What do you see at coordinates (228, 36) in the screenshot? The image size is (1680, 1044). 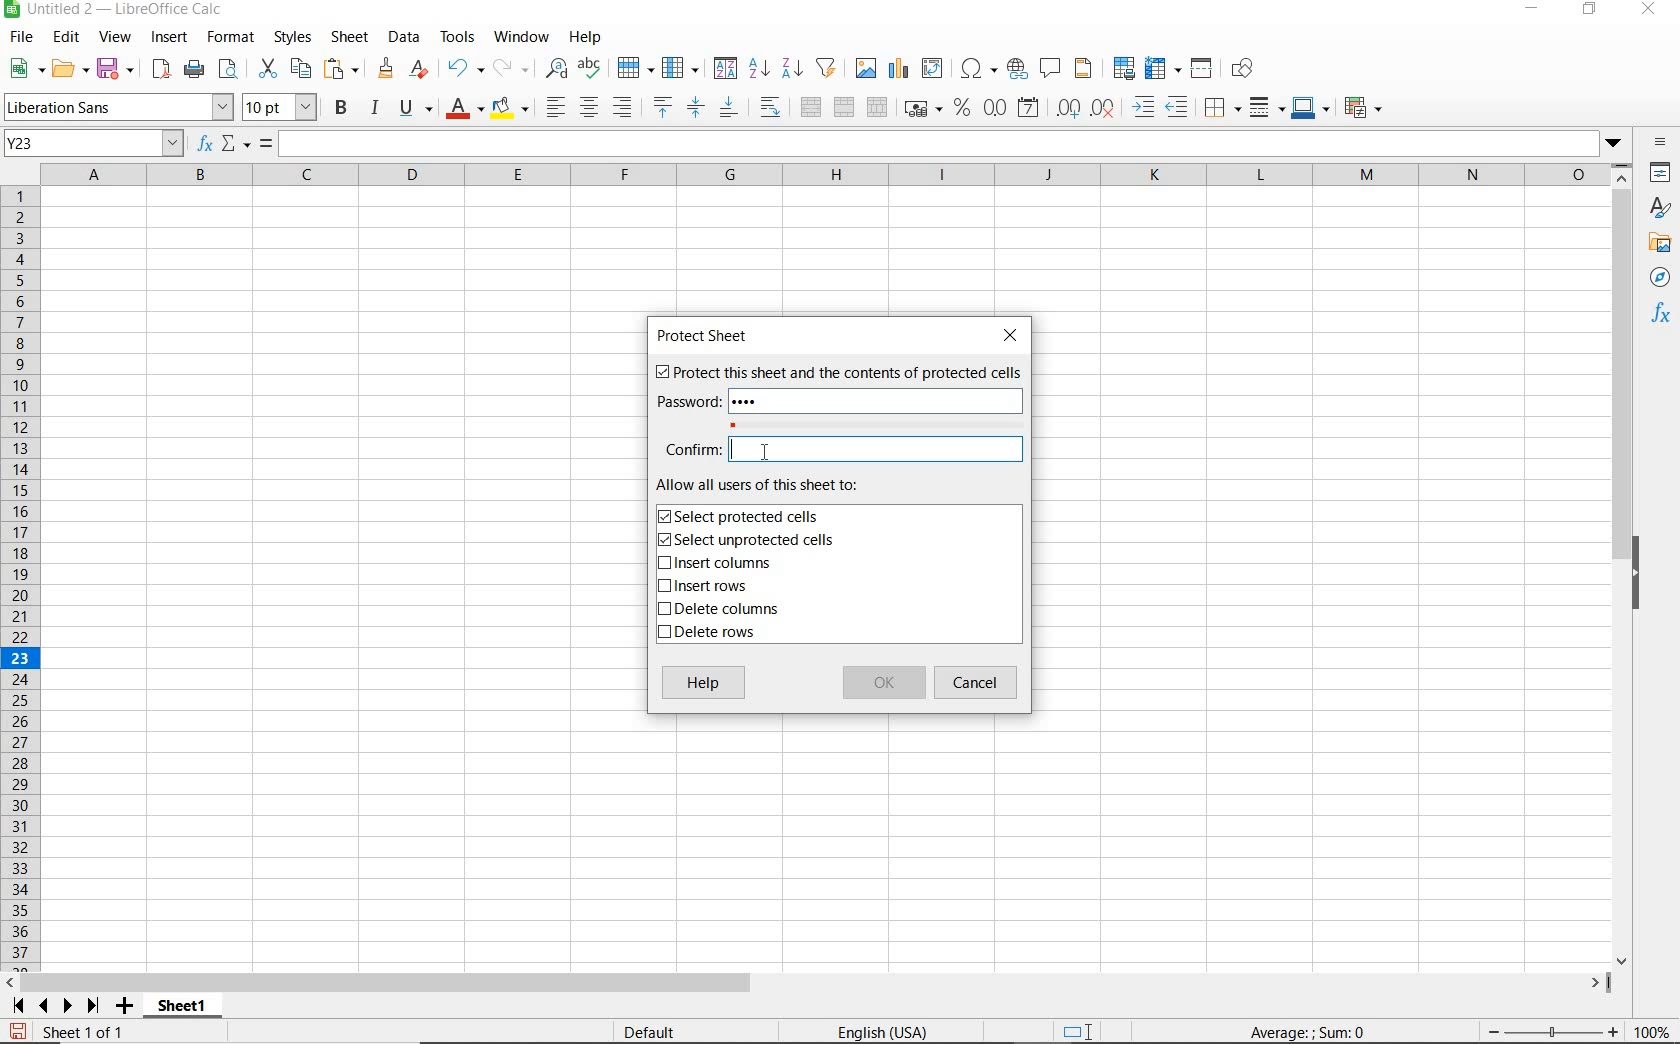 I see `FORMAT` at bounding box center [228, 36].